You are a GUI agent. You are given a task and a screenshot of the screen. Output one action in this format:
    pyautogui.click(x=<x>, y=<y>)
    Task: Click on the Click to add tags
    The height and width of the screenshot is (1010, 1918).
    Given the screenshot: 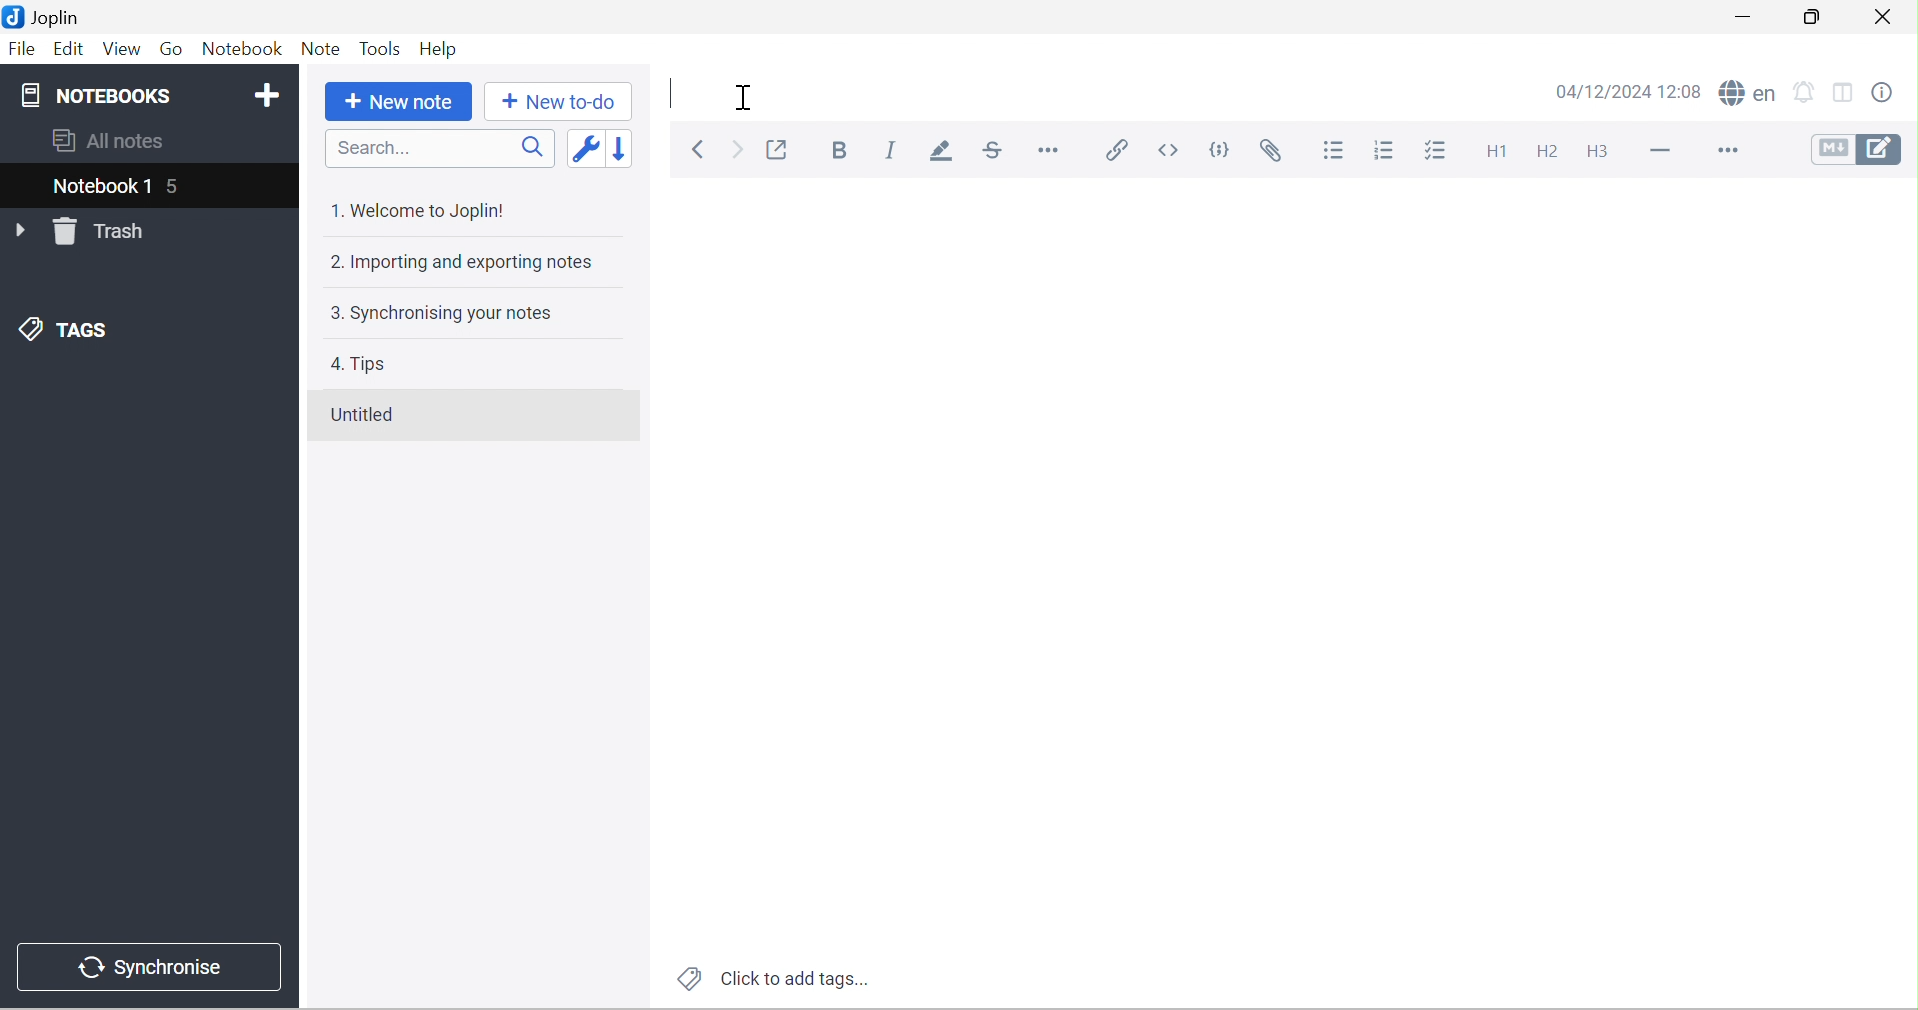 What is the action you would take?
    pyautogui.click(x=776, y=977)
    